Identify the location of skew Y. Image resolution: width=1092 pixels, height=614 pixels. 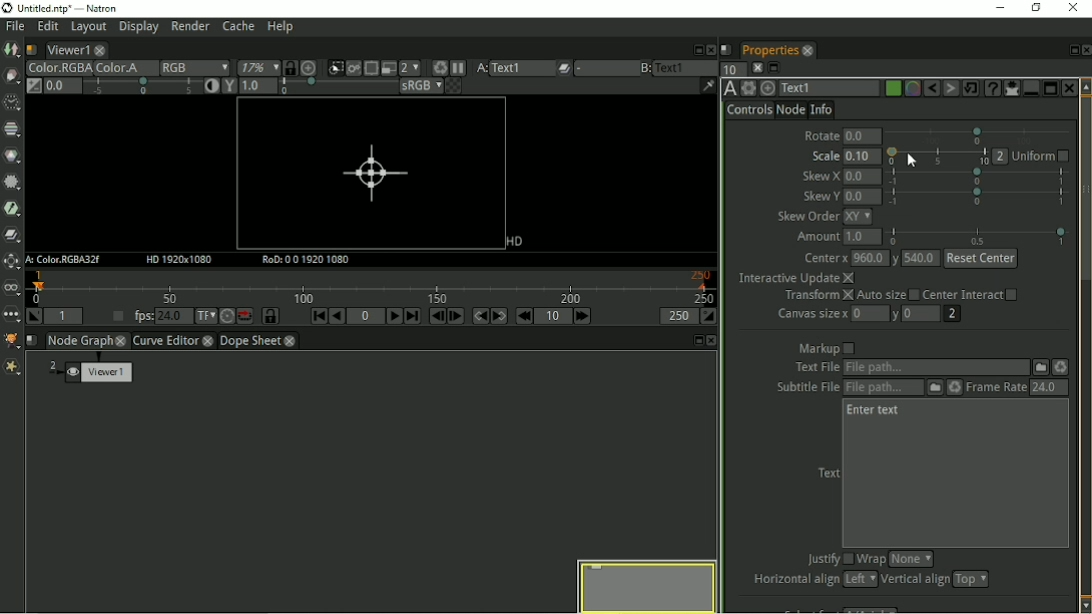
(934, 196).